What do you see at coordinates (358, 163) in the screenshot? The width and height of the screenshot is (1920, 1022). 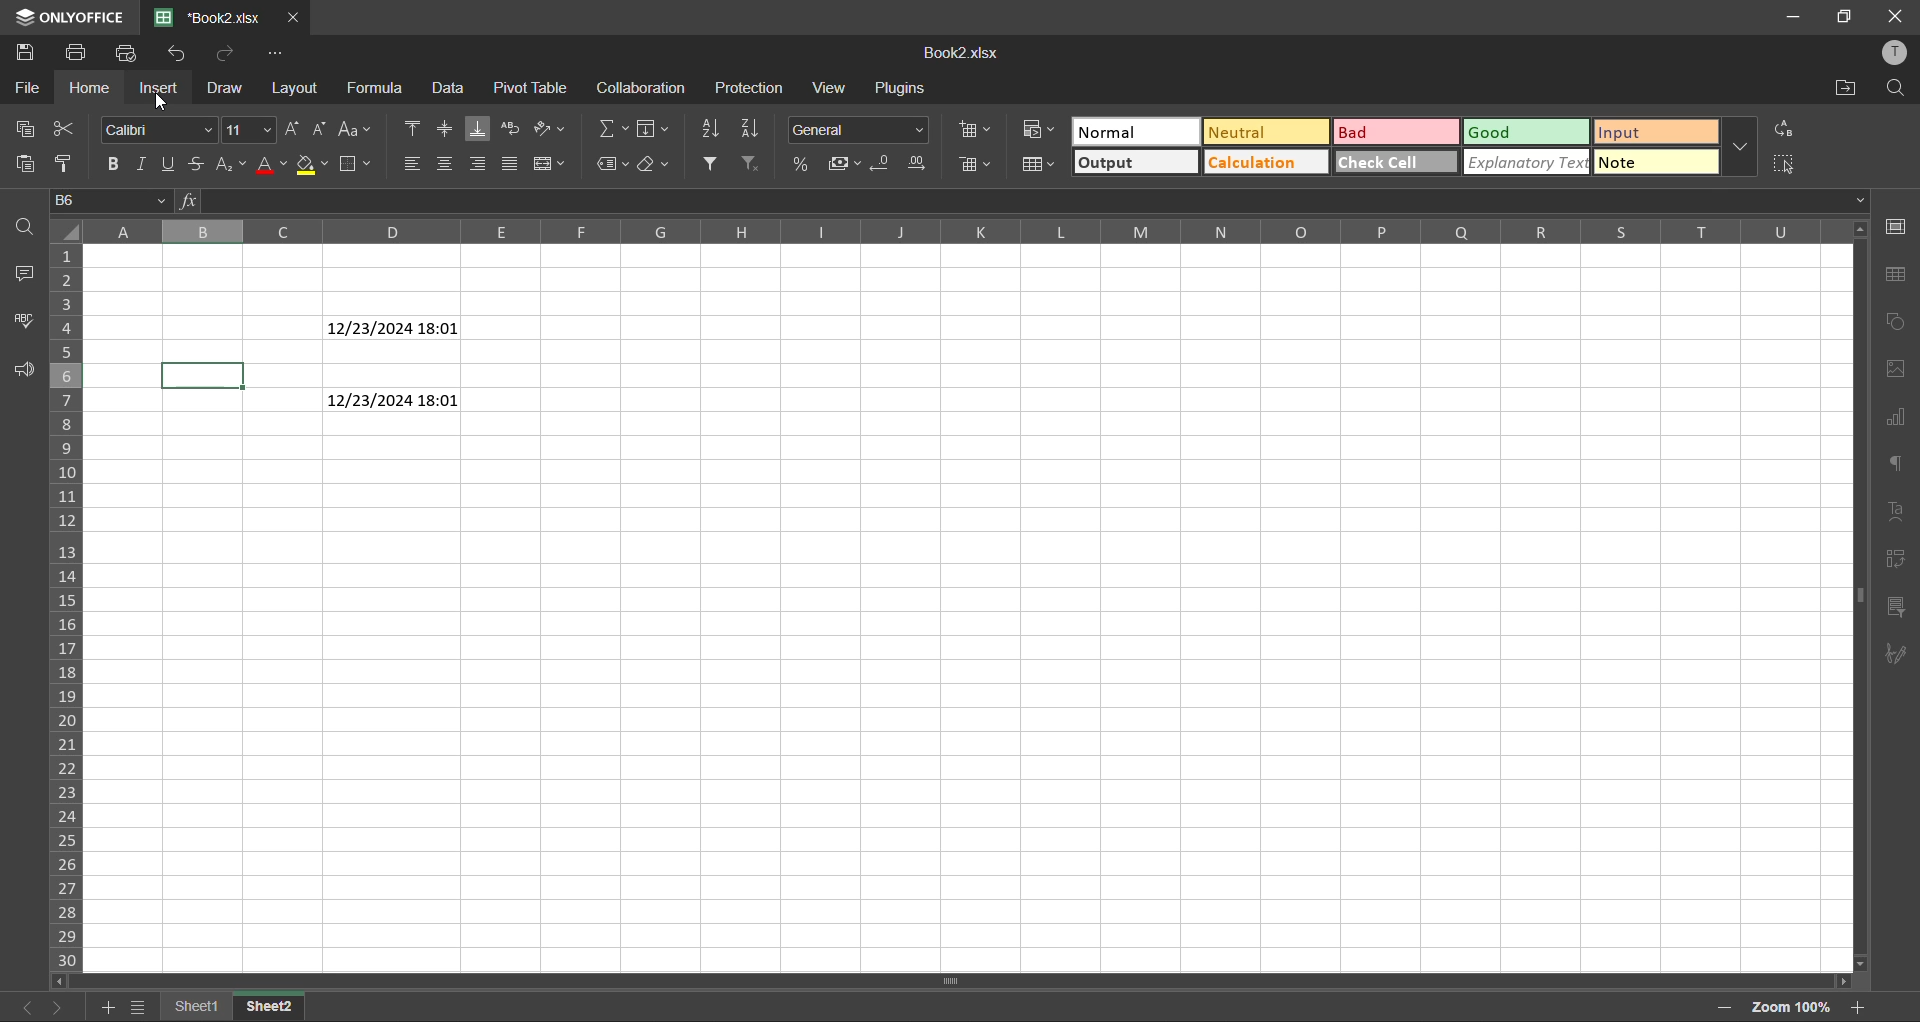 I see `borders` at bounding box center [358, 163].